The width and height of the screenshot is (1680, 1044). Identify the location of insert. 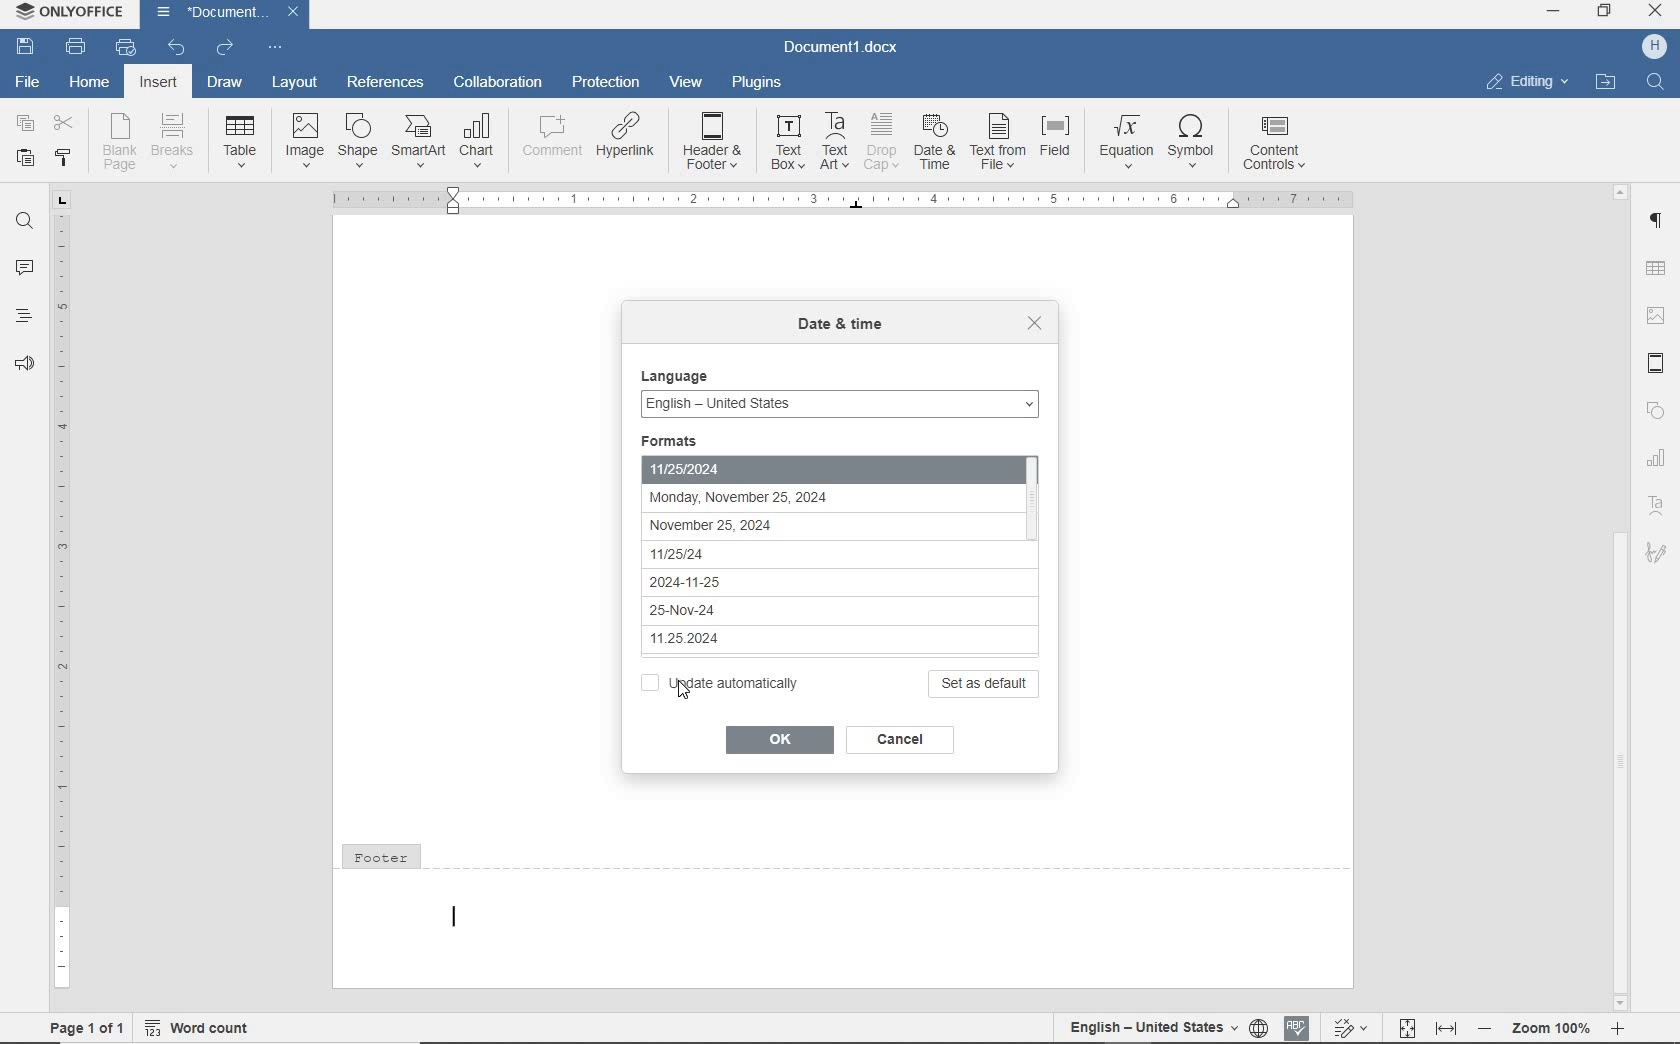
(159, 82).